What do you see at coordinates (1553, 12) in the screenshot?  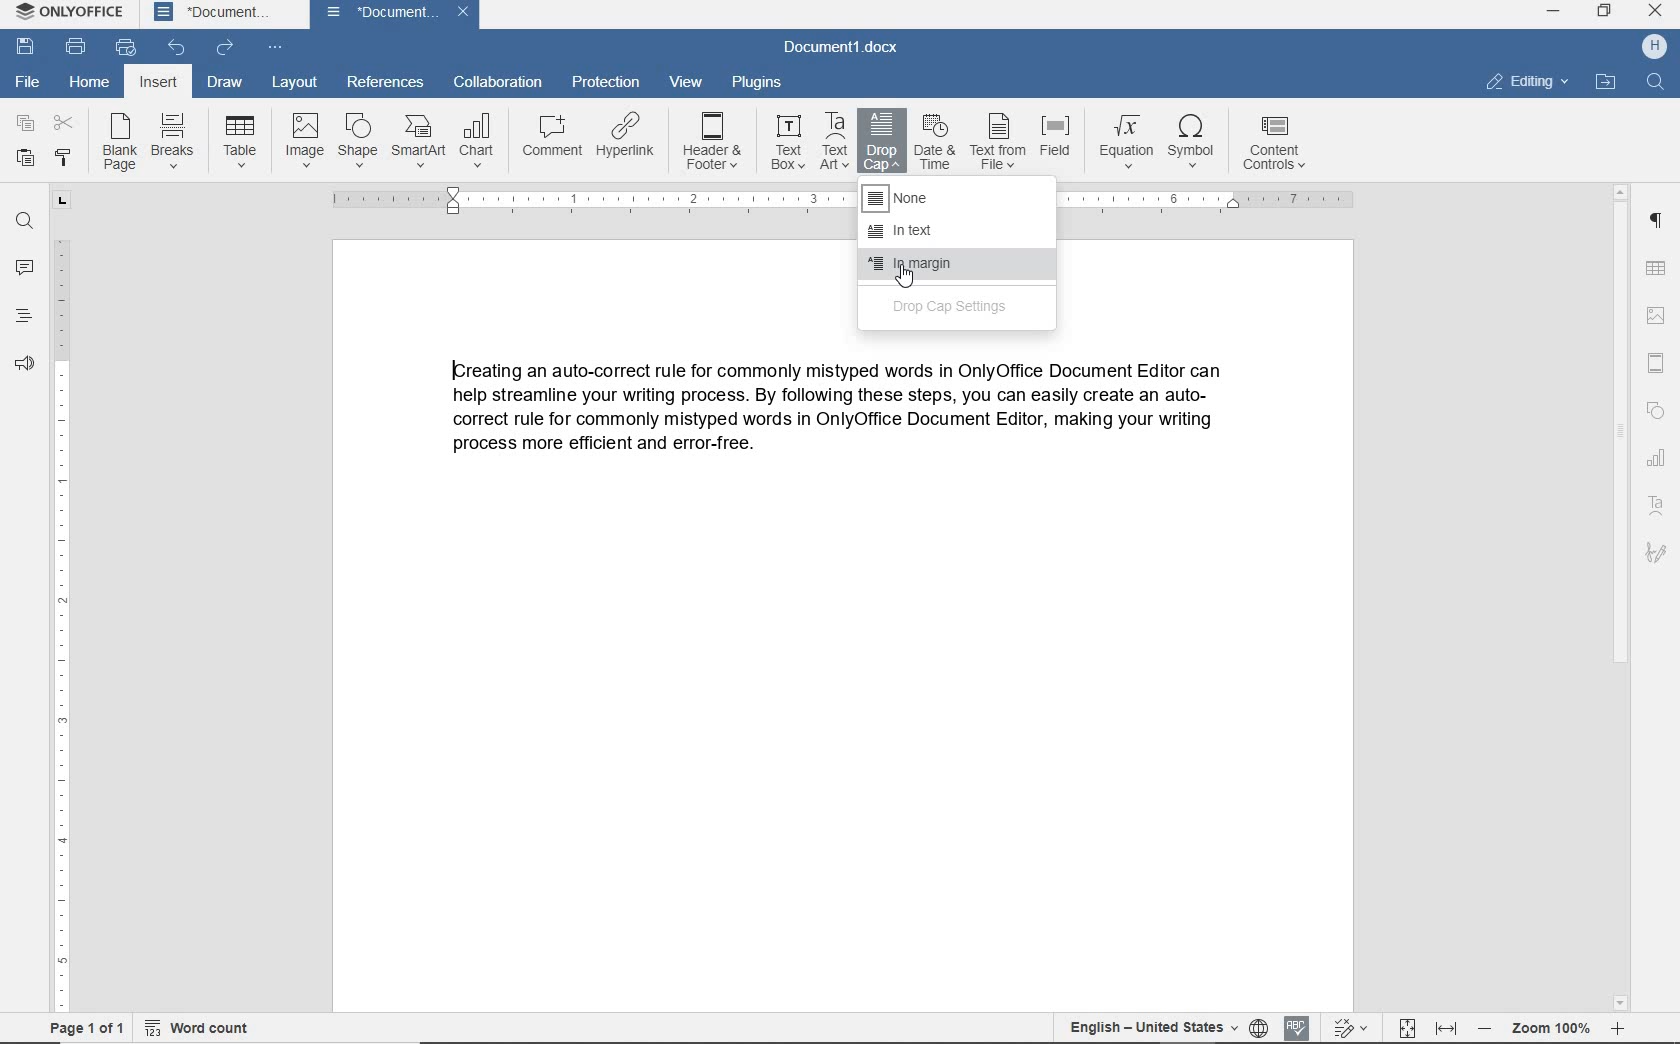 I see `minimize` at bounding box center [1553, 12].